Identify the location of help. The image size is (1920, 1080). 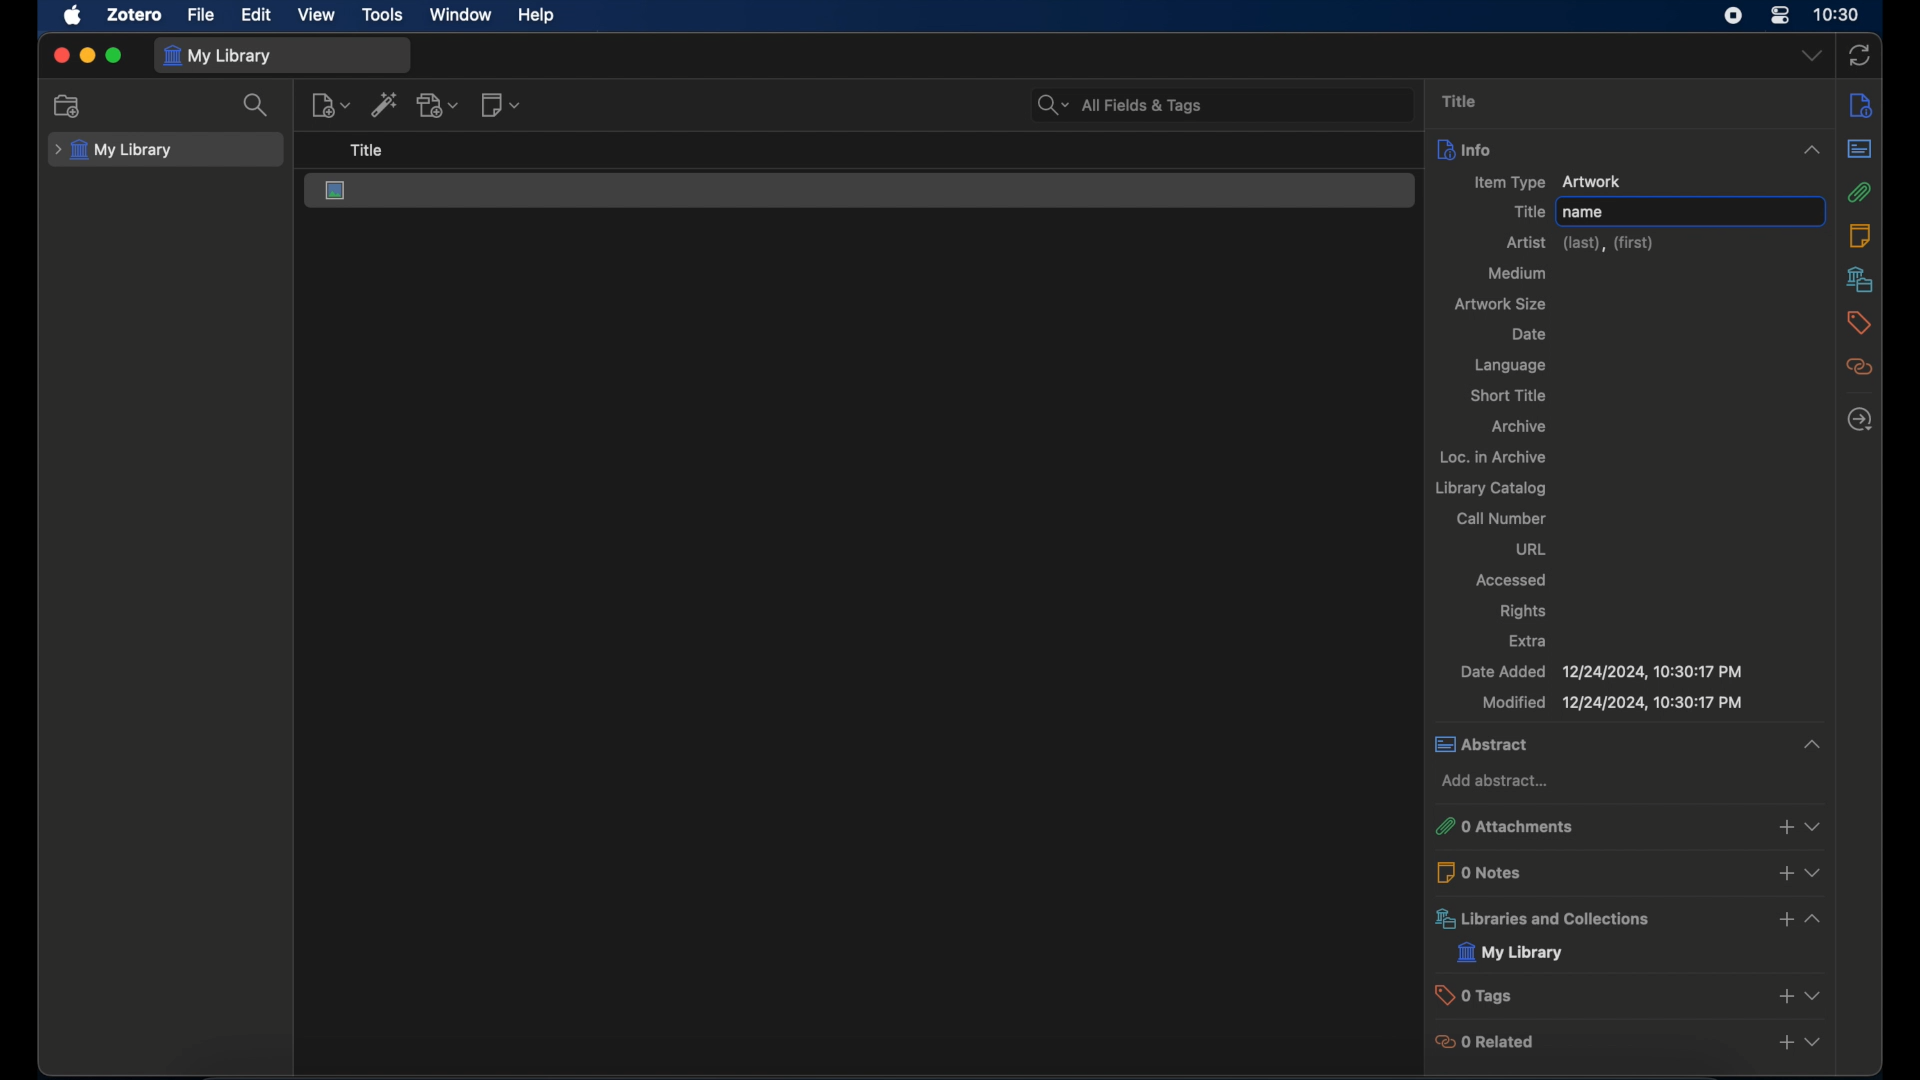
(536, 16).